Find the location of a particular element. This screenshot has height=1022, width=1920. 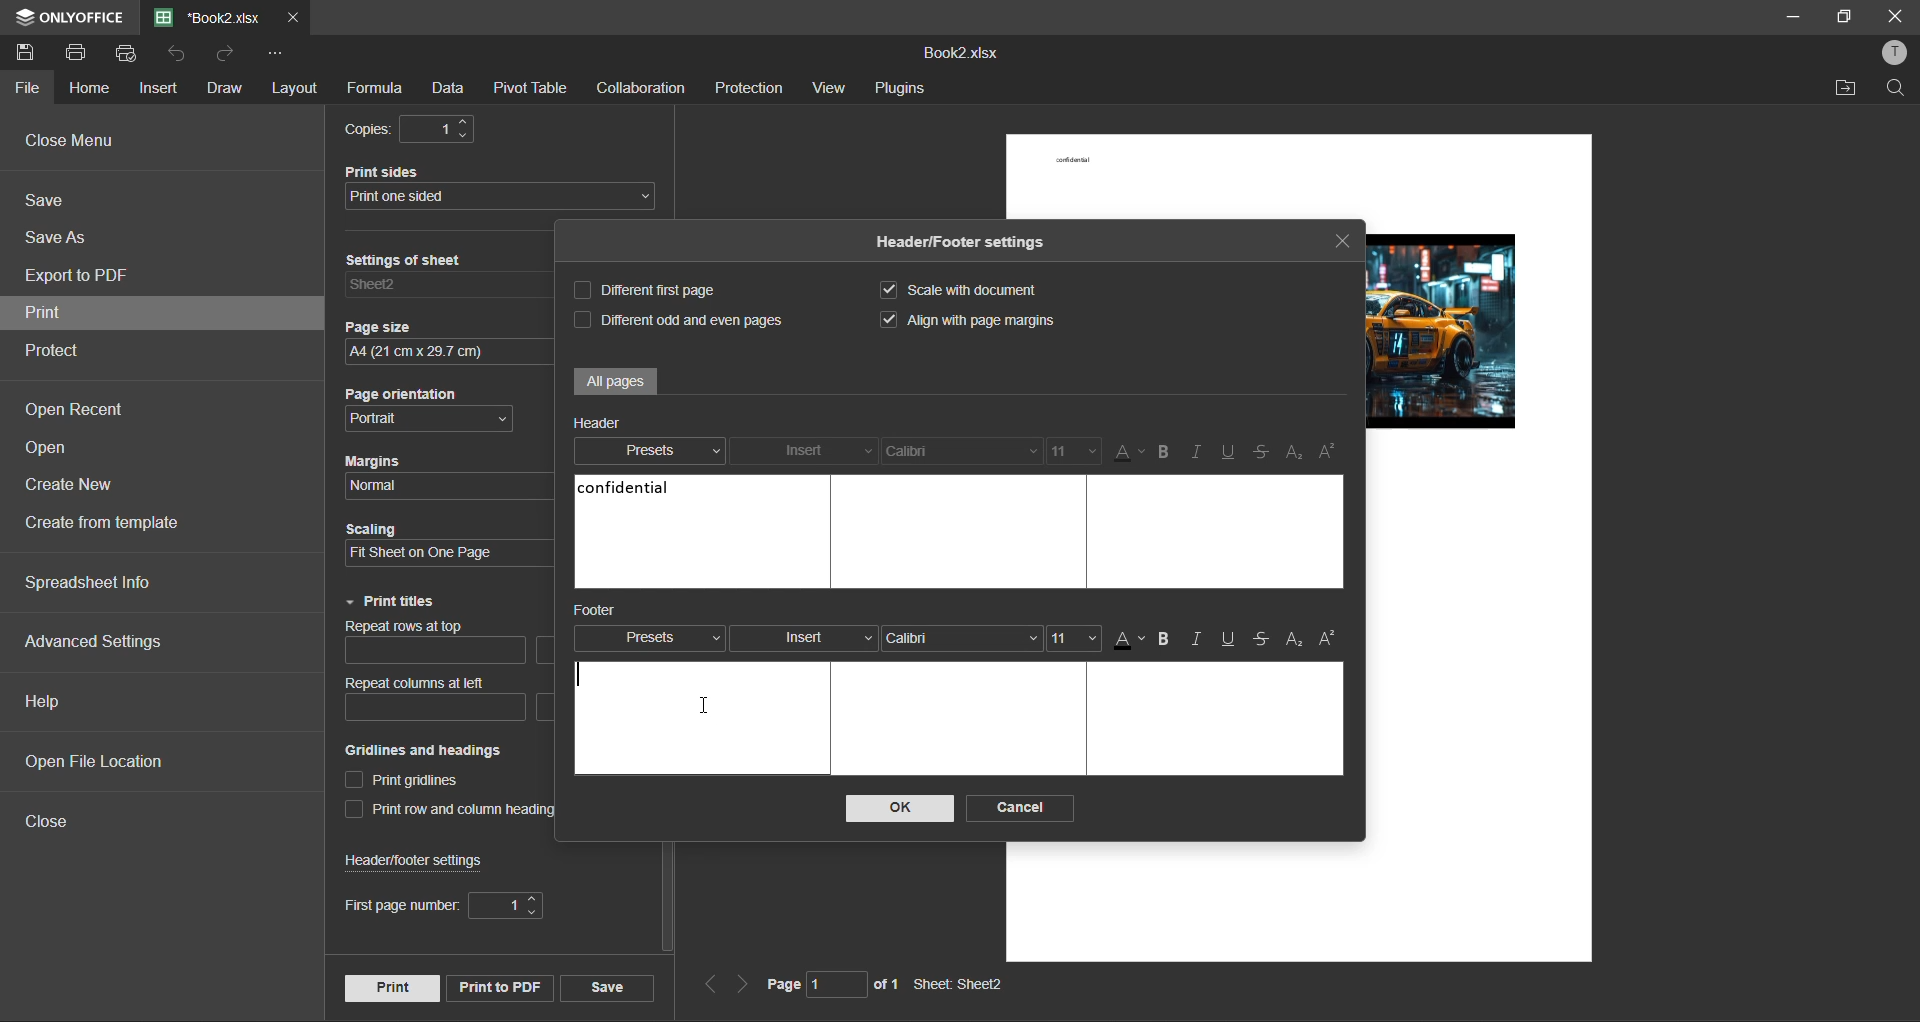

quick print is located at coordinates (132, 55).